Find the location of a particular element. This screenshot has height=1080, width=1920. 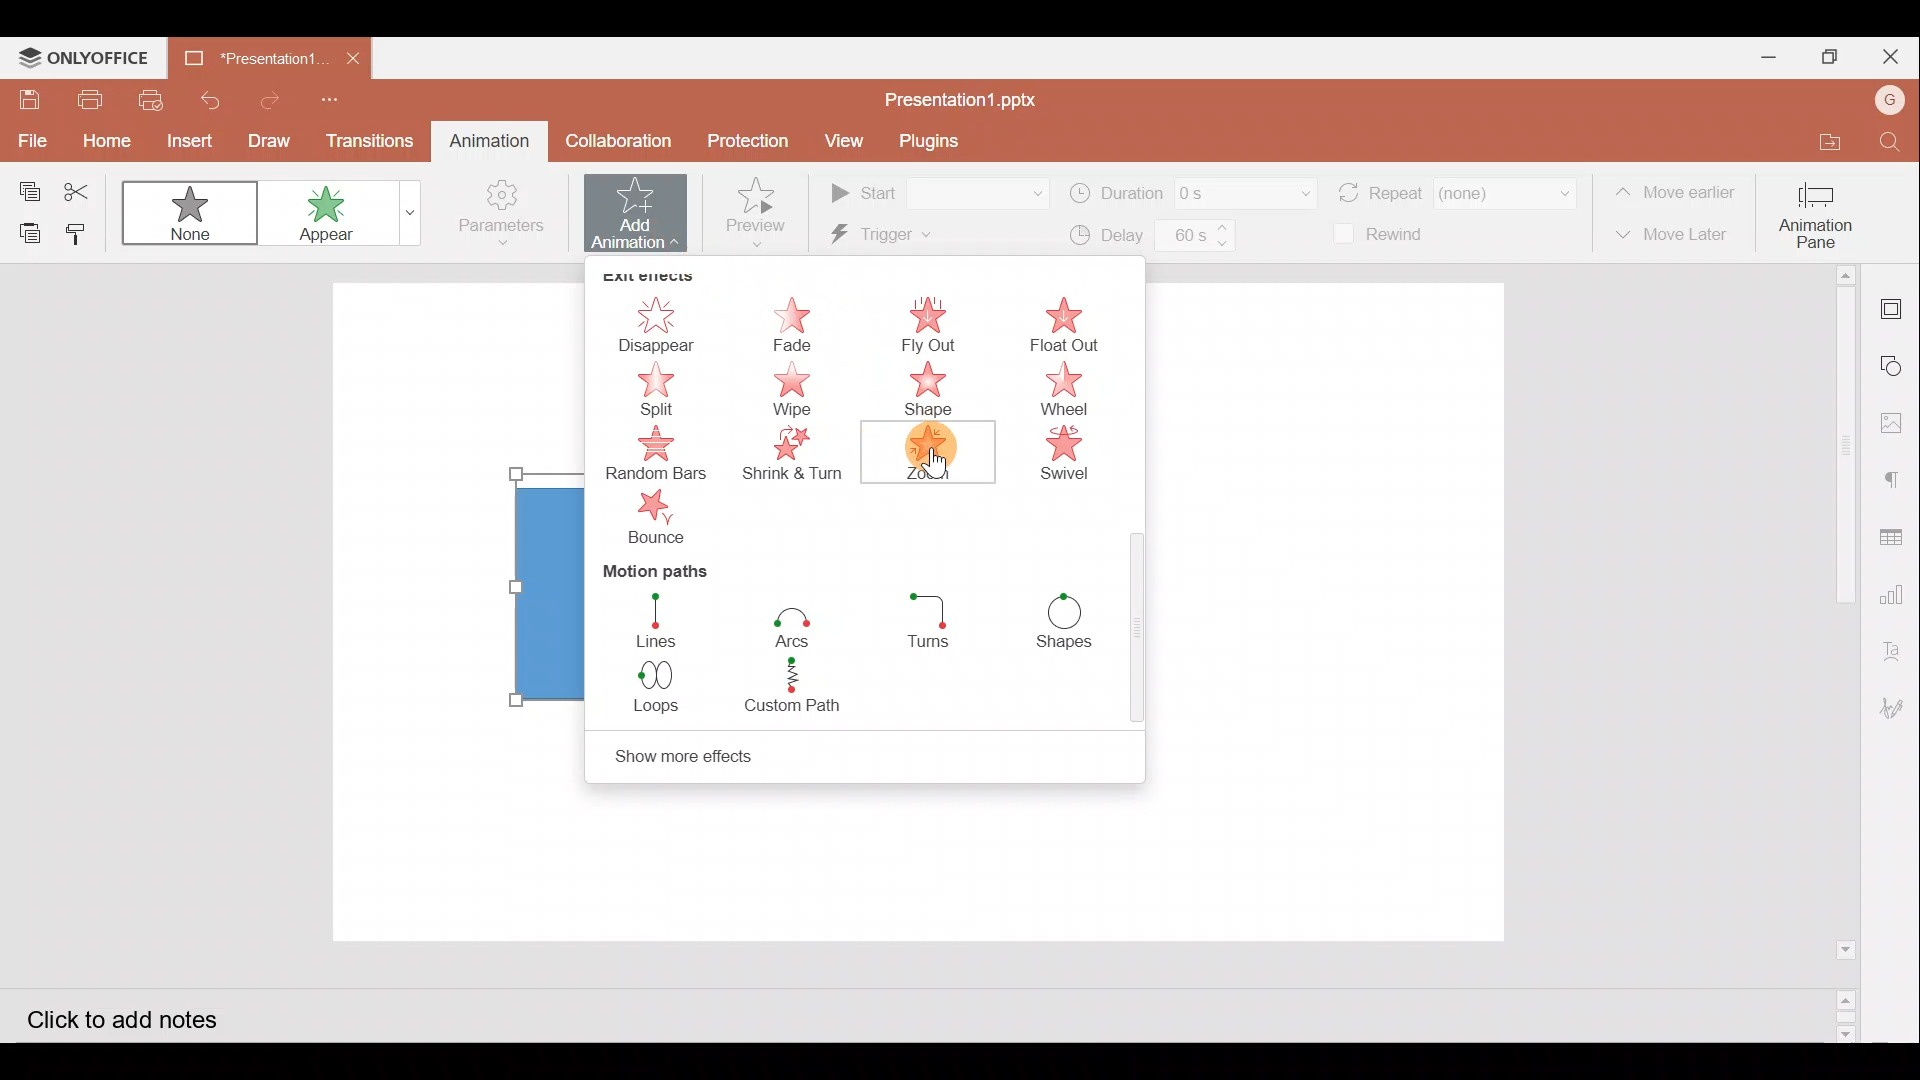

Shape is located at coordinates (929, 389).